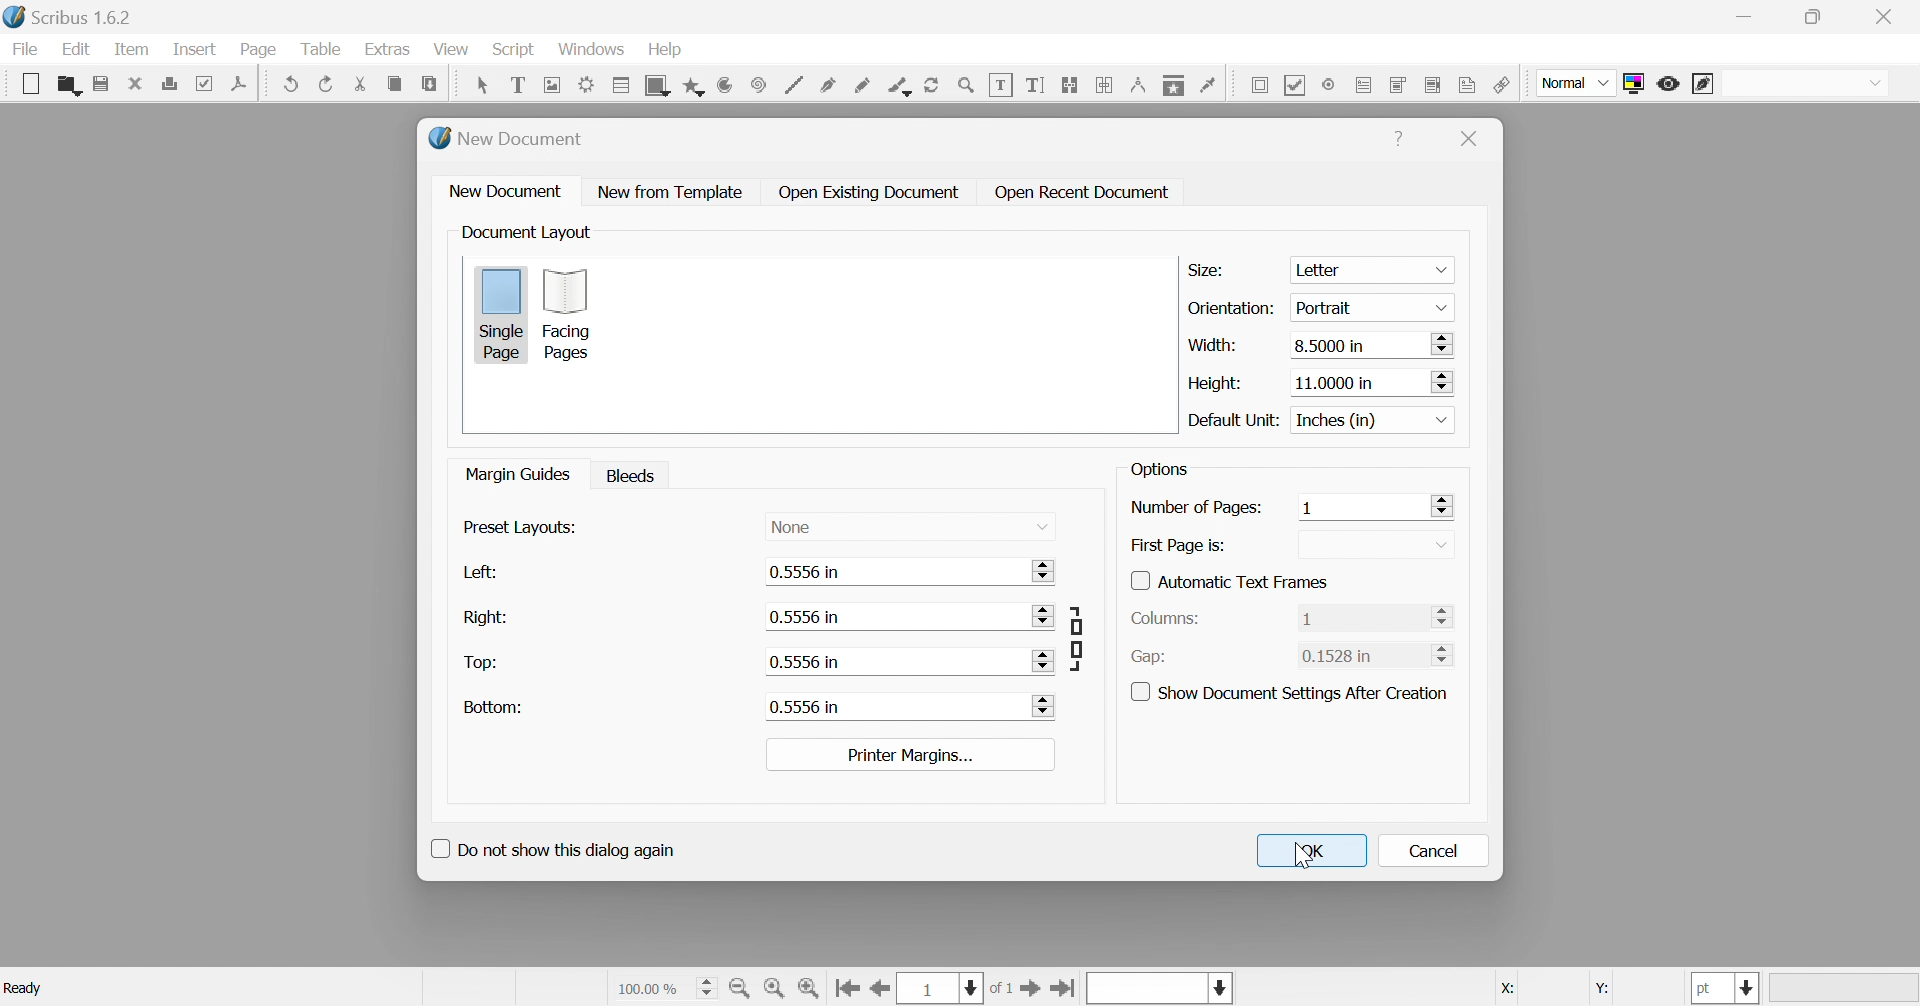 Image resolution: width=1920 pixels, height=1006 pixels. Describe the element at coordinates (211, 82) in the screenshot. I see `preflight verifier` at that location.